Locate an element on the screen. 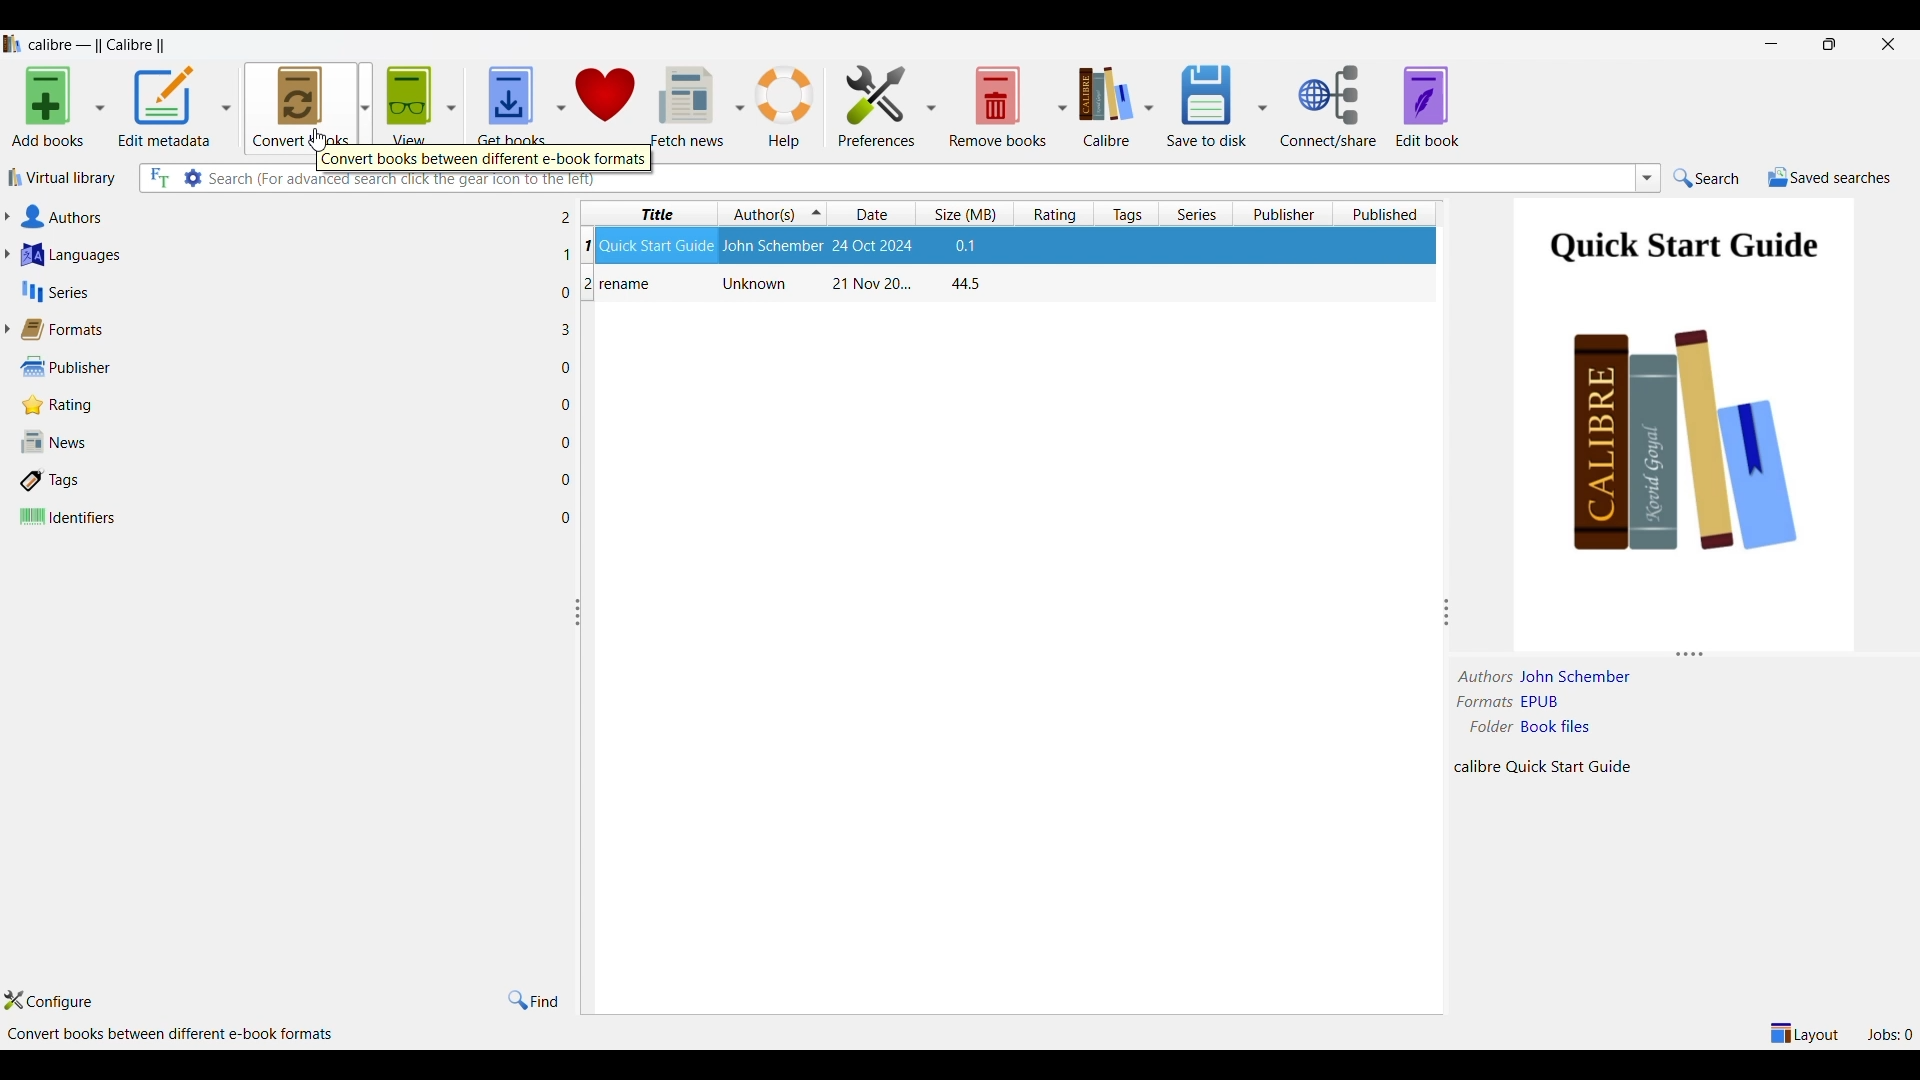 The image size is (1920, 1080). Search is located at coordinates (1707, 179).